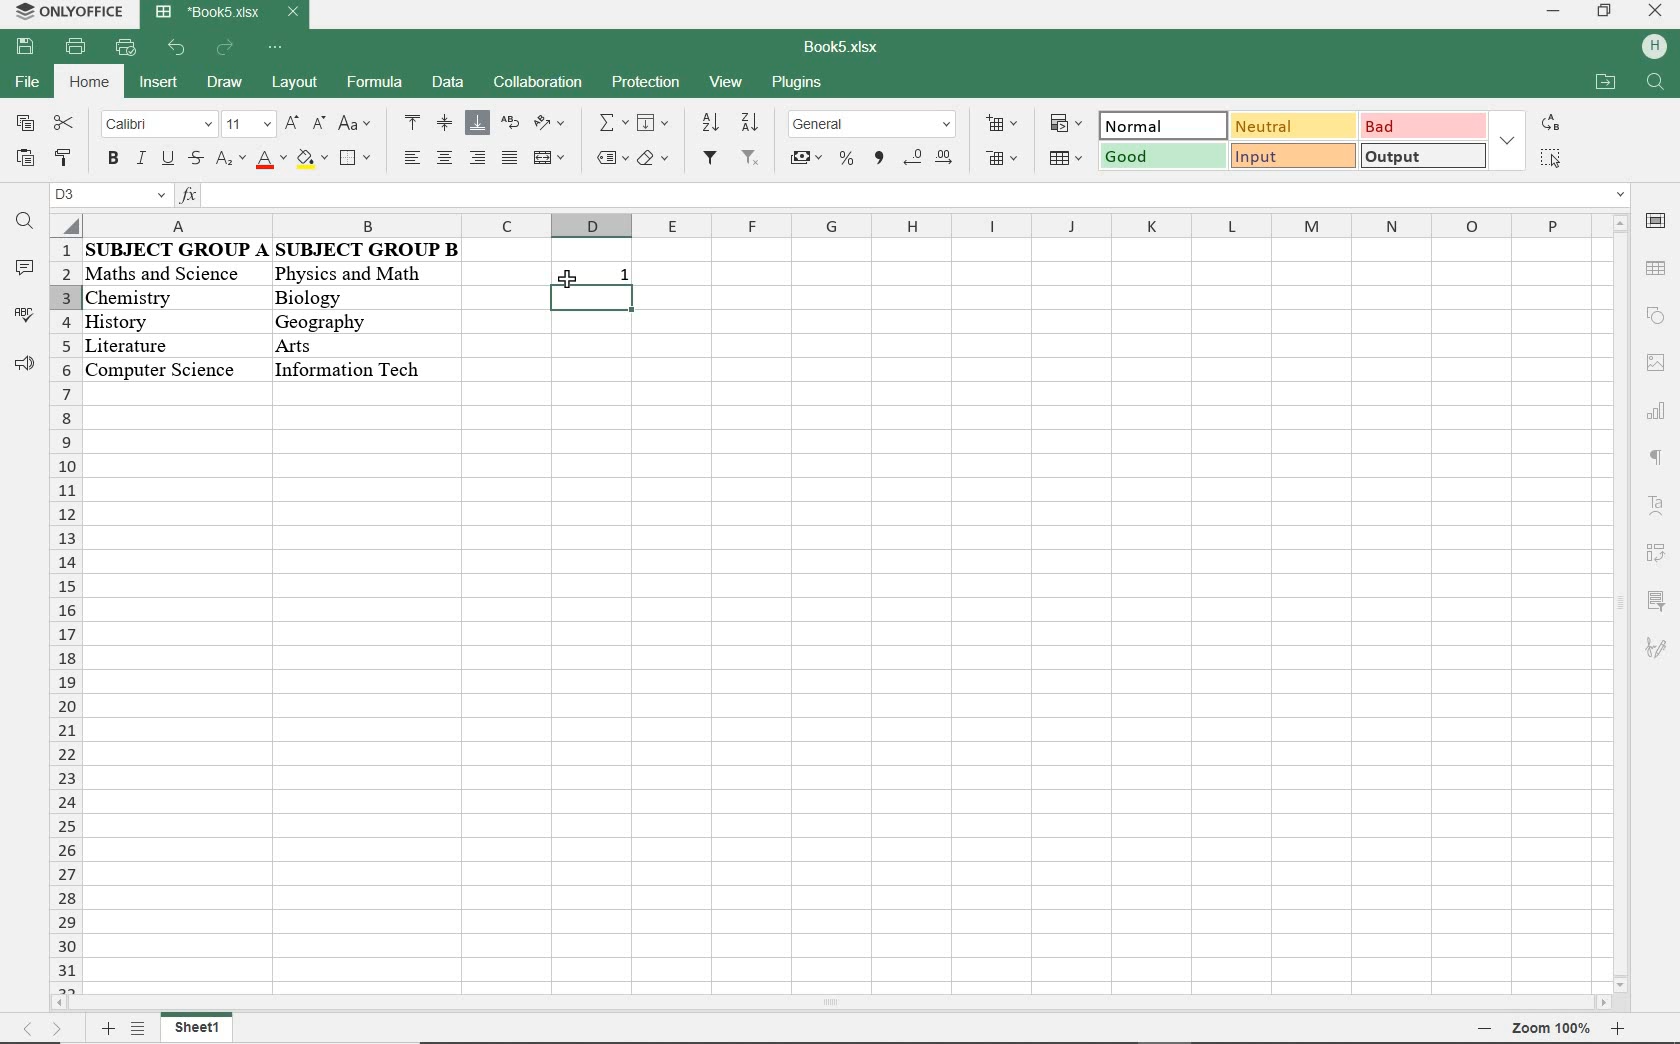  Describe the element at coordinates (1658, 648) in the screenshot. I see `sign` at that location.